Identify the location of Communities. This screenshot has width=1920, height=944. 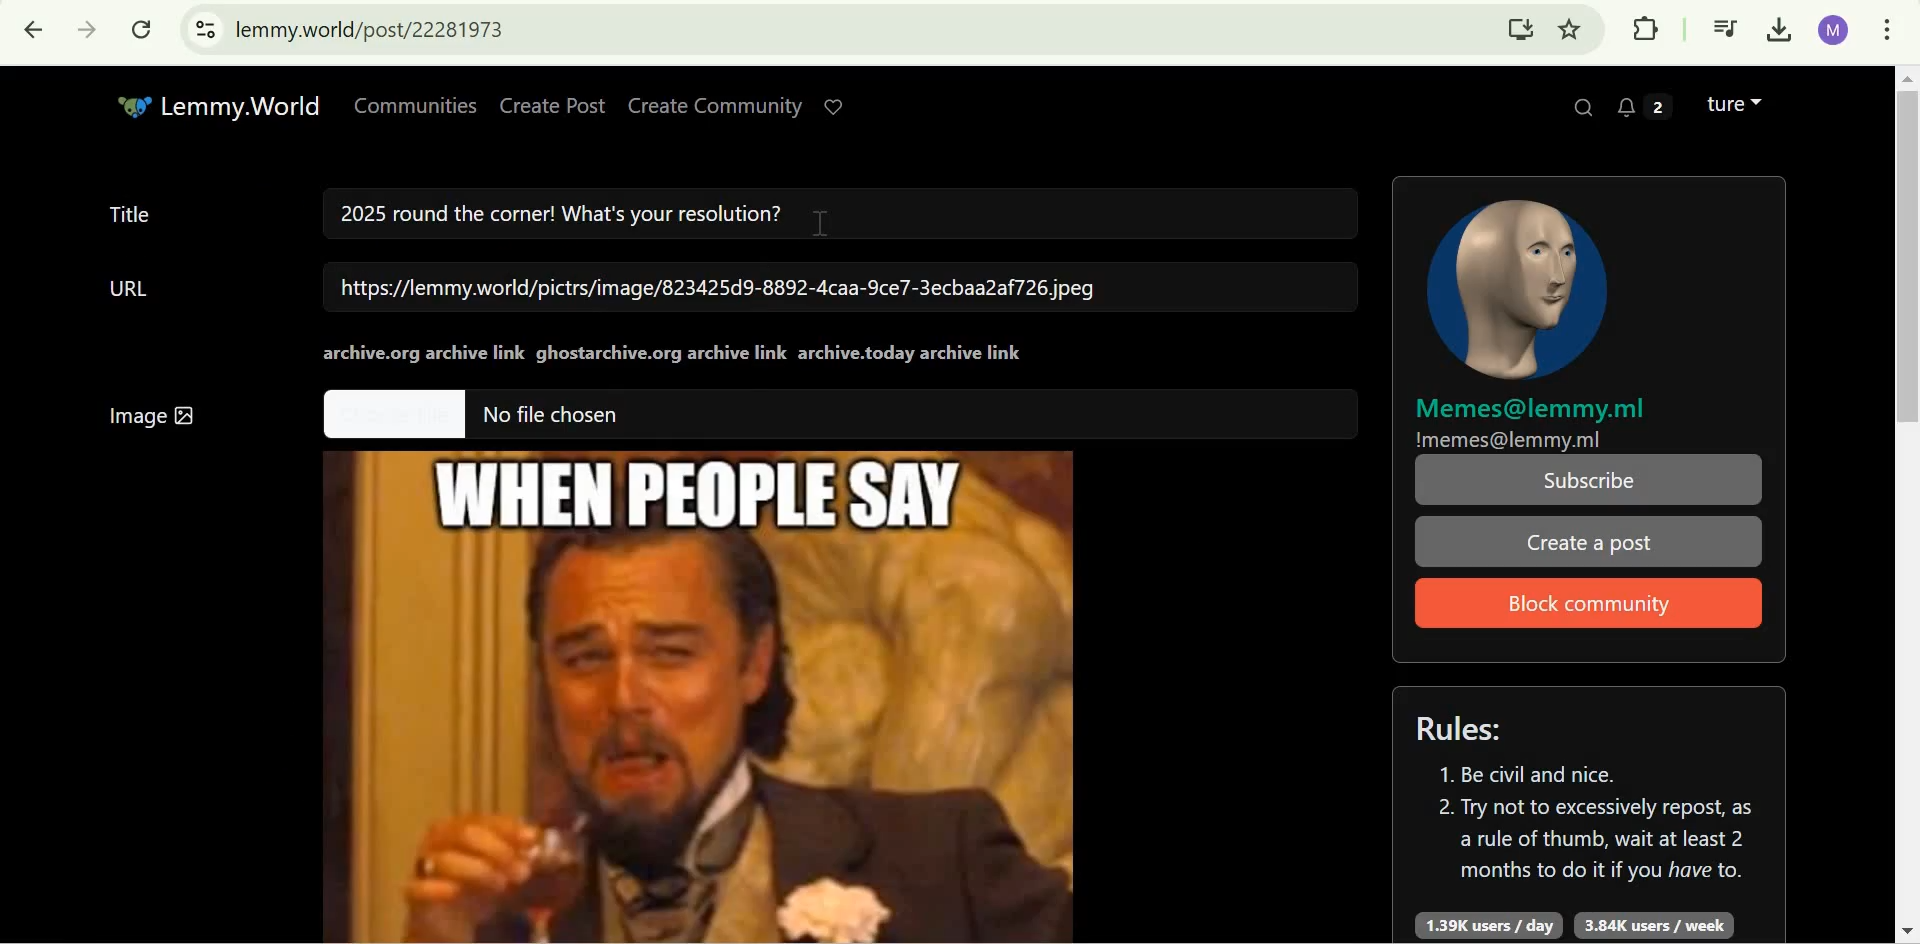
(415, 106).